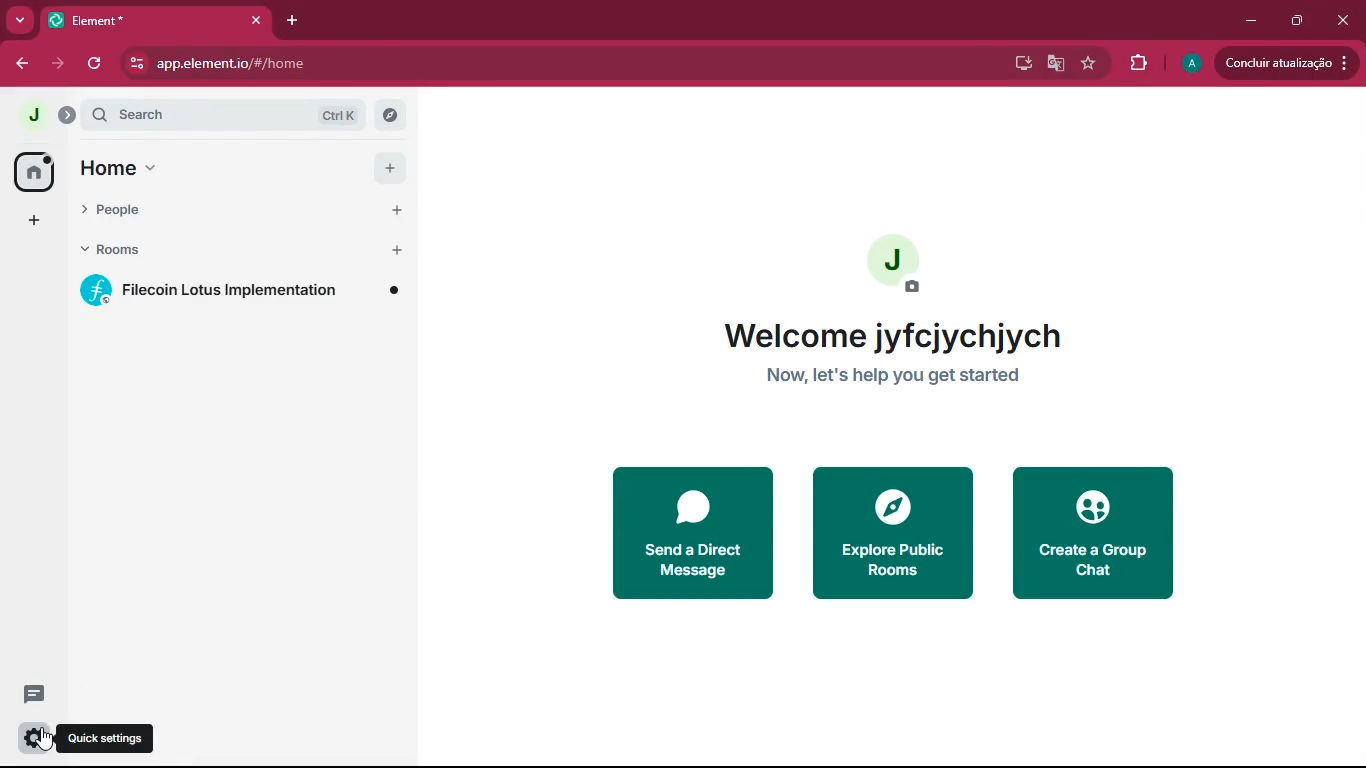  Describe the element at coordinates (1098, 536) in the screenshot. I see `create` at that location.